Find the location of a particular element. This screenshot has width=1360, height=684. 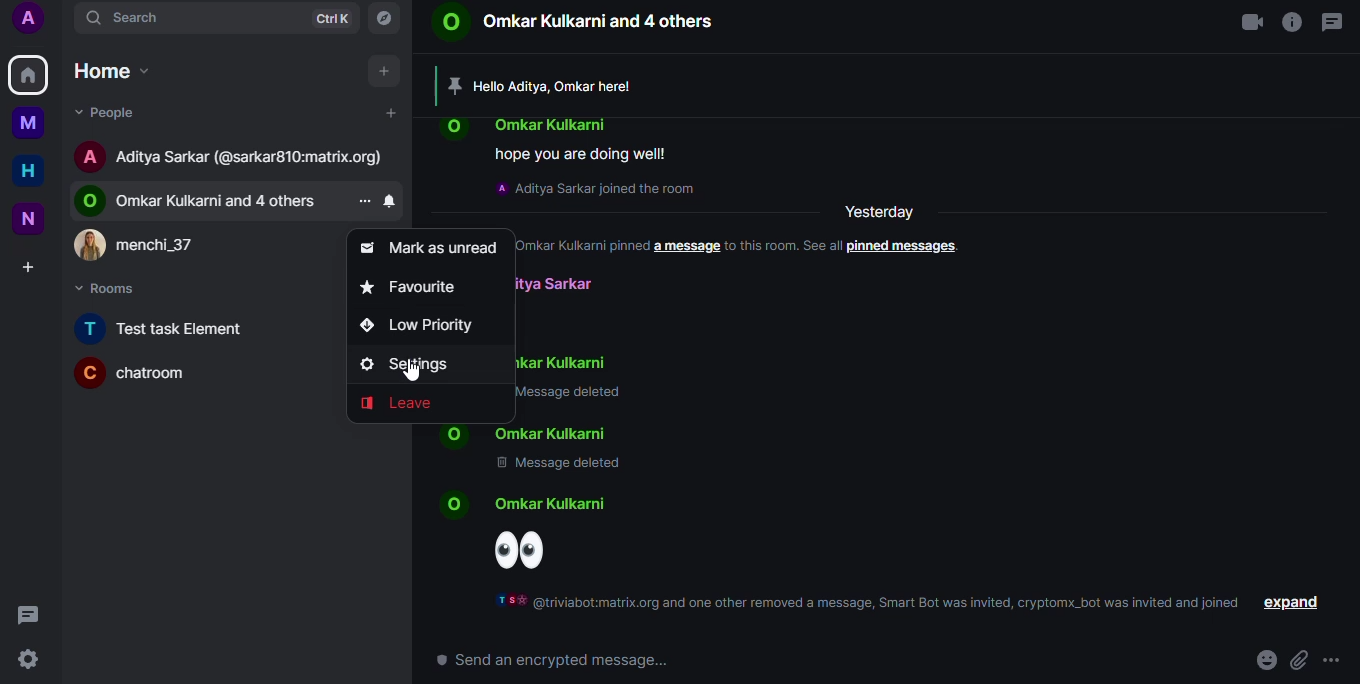

## @triviabot:matrix.org and one other removed a message, Smart Bot was invited, cryptomx_bot was invited and joined is located at coordinates (868, 603).